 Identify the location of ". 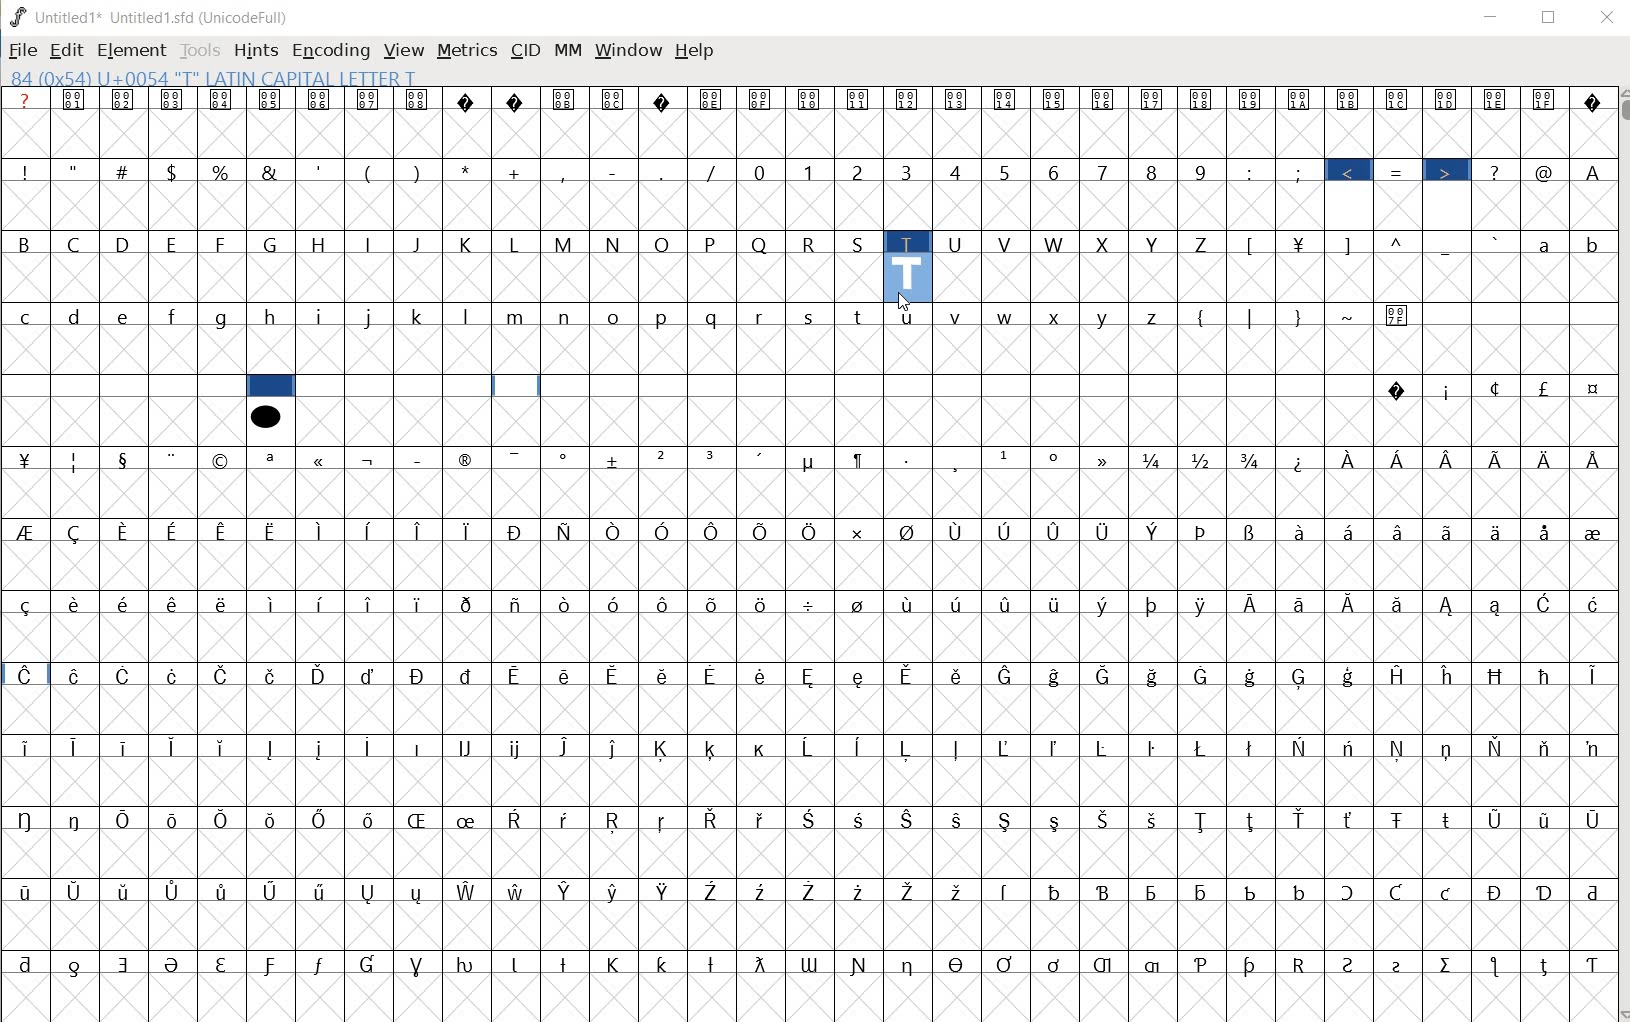
(76, 169).